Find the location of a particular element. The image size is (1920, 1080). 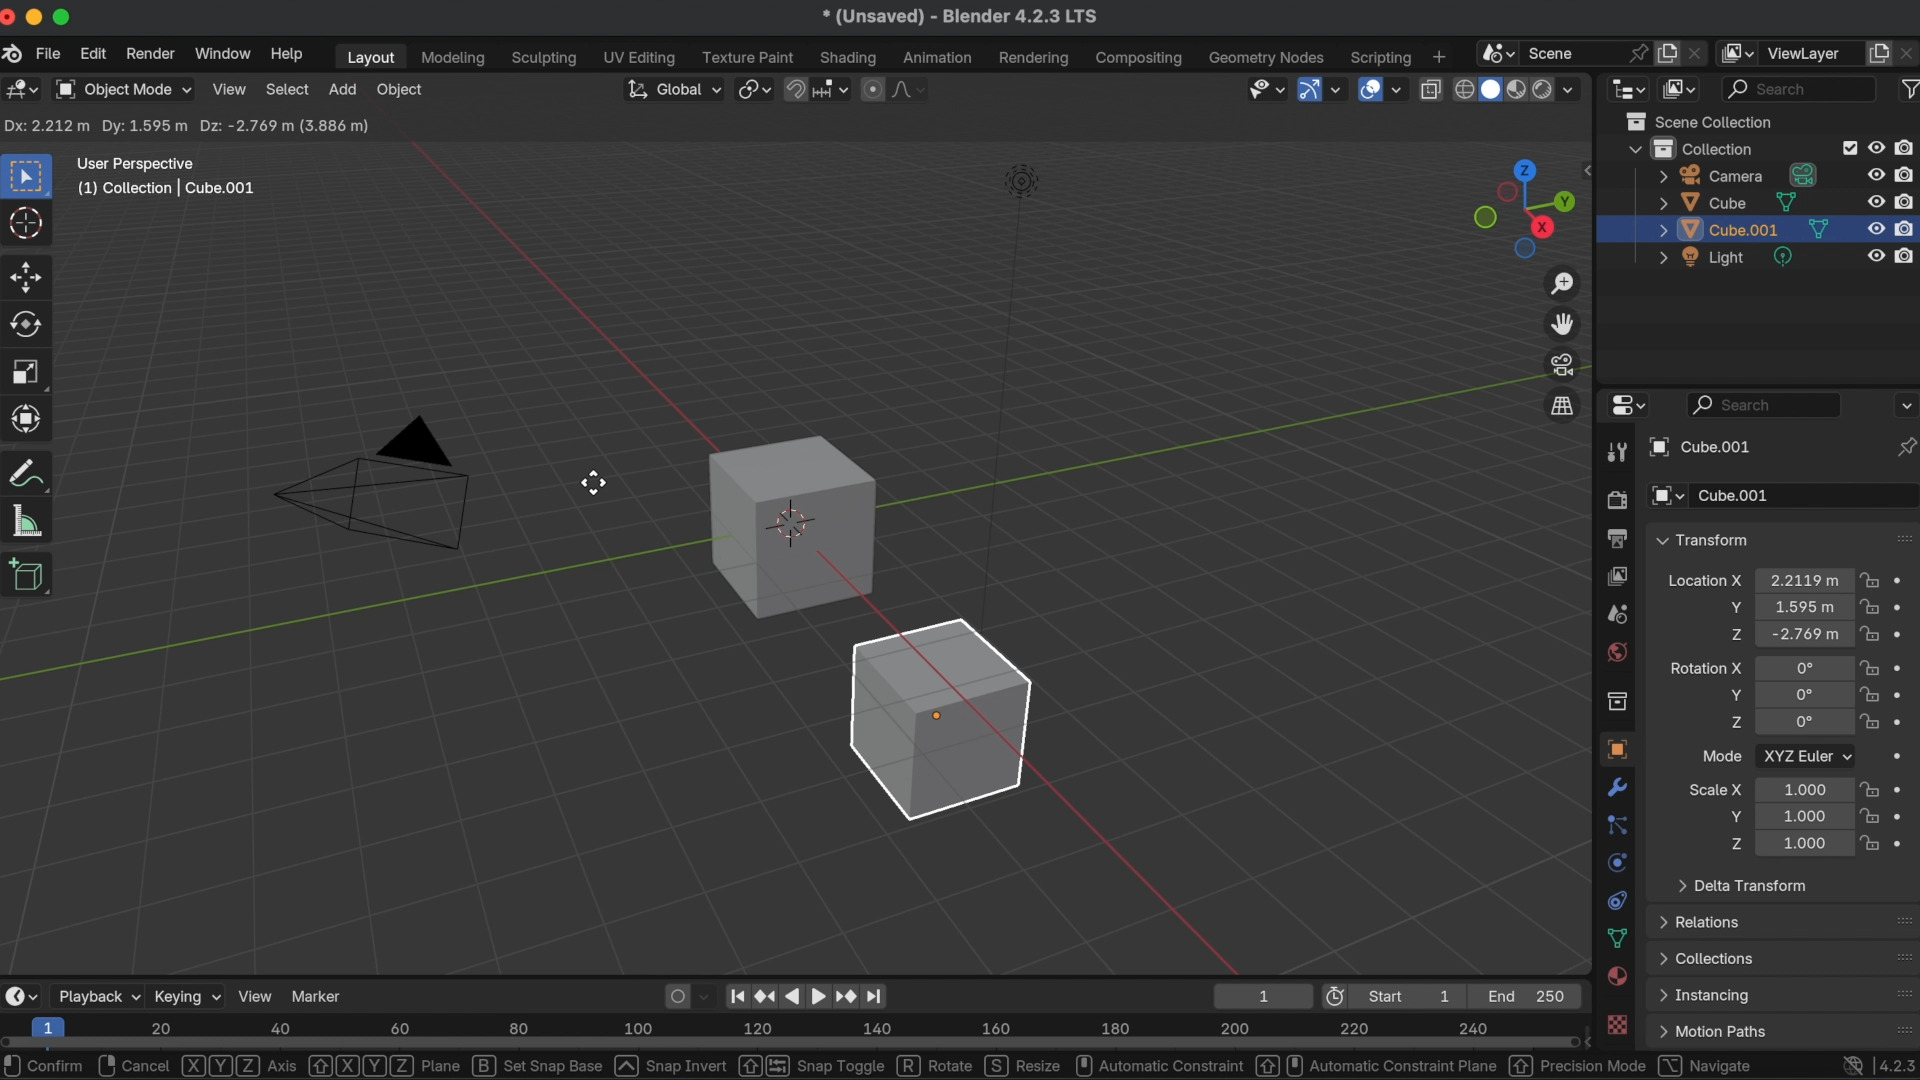

view layer is located at coordinates (1616, 575).